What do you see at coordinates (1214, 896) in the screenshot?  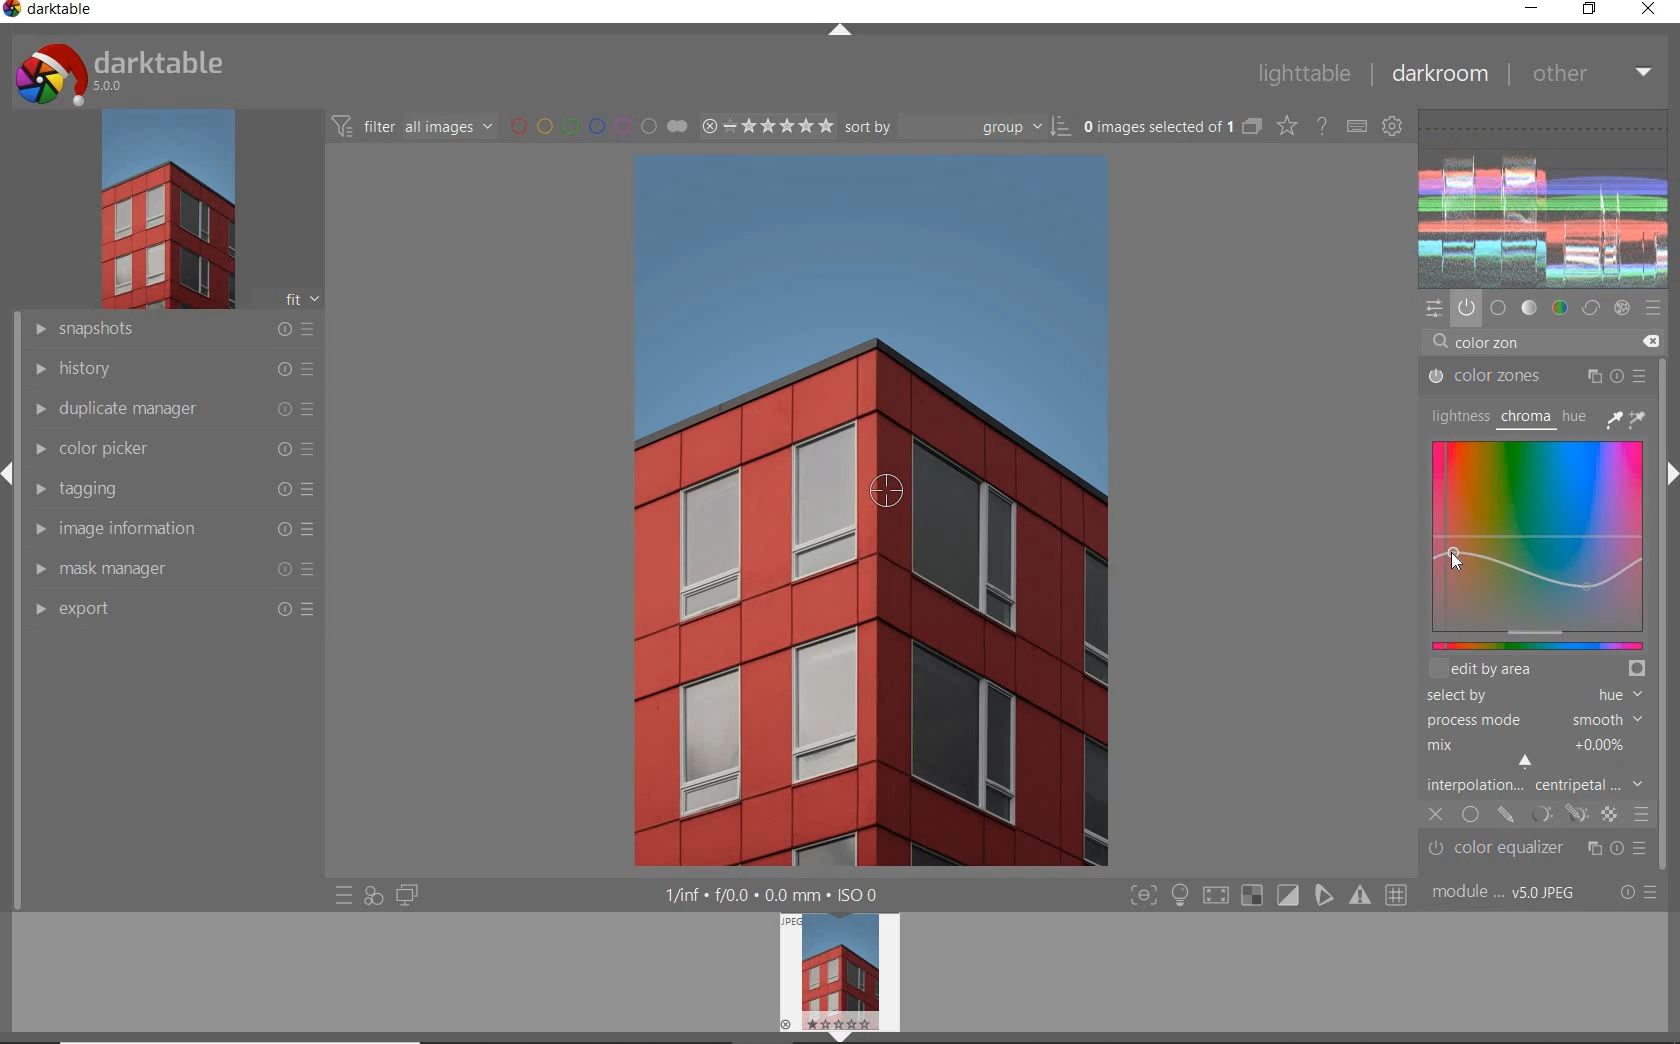 I see `shadow` at bounding box center [1214, 896].